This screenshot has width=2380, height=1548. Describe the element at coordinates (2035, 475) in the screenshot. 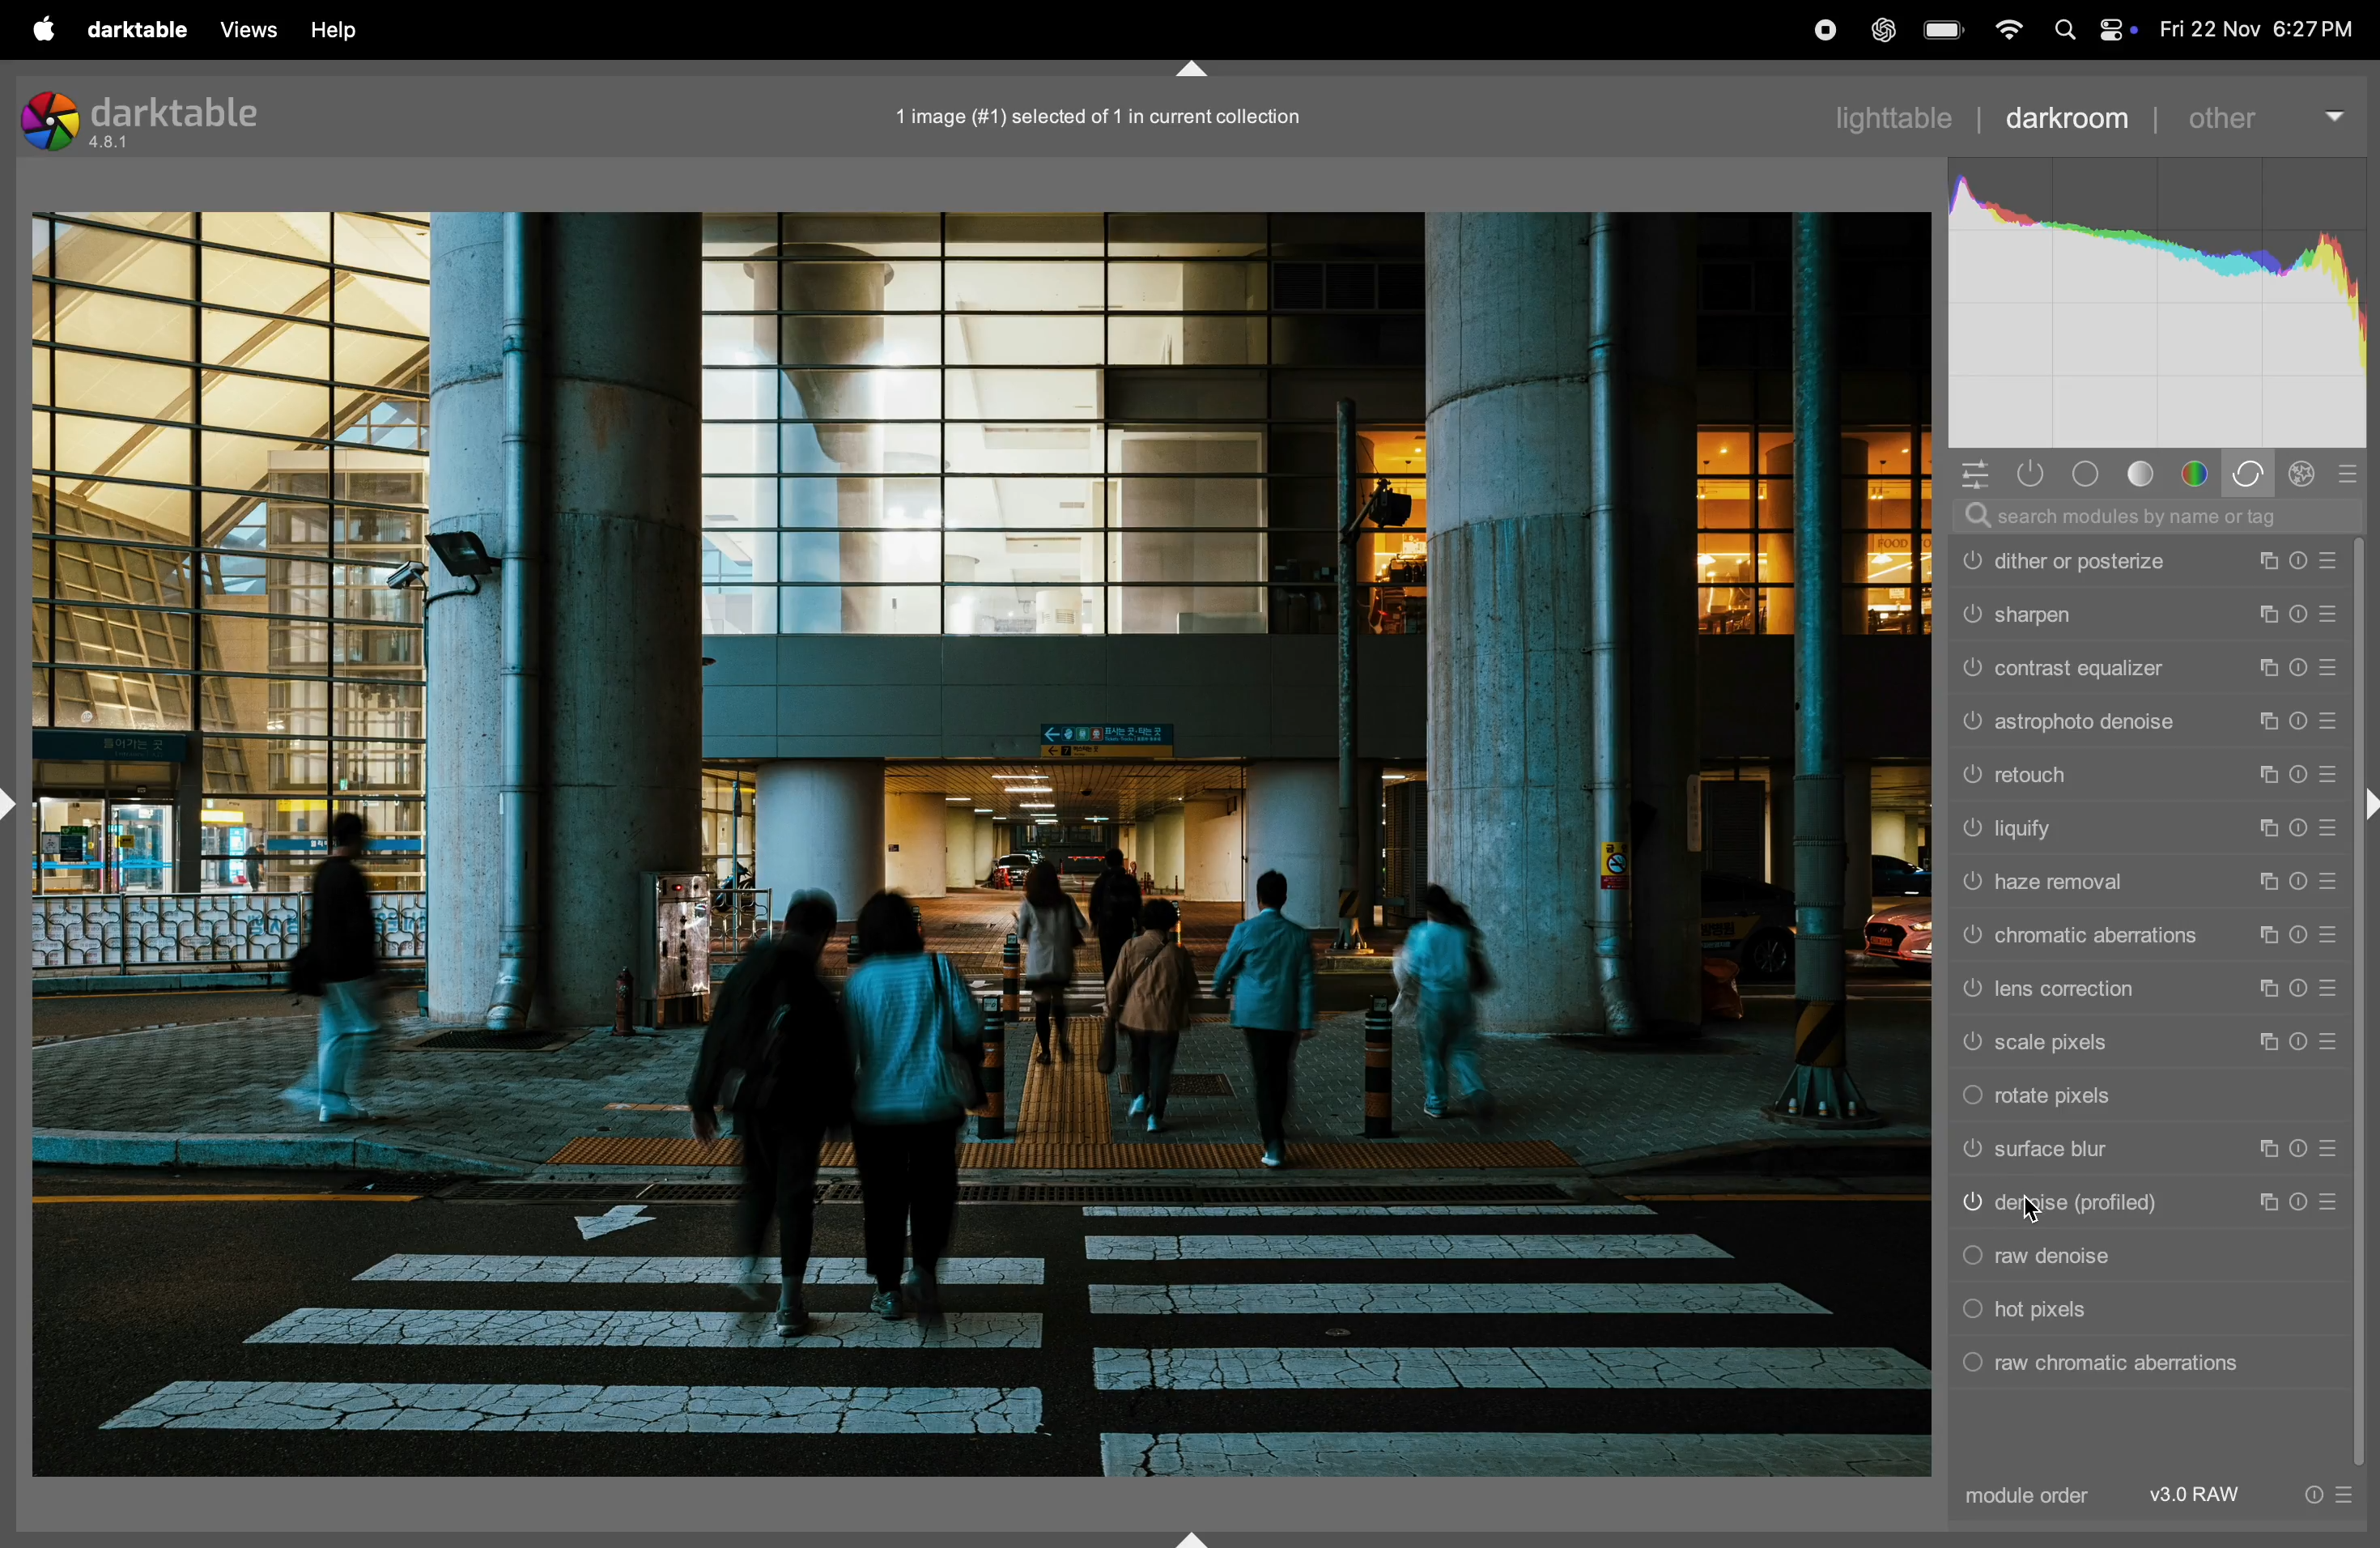

I see `show only active modes` at that location.